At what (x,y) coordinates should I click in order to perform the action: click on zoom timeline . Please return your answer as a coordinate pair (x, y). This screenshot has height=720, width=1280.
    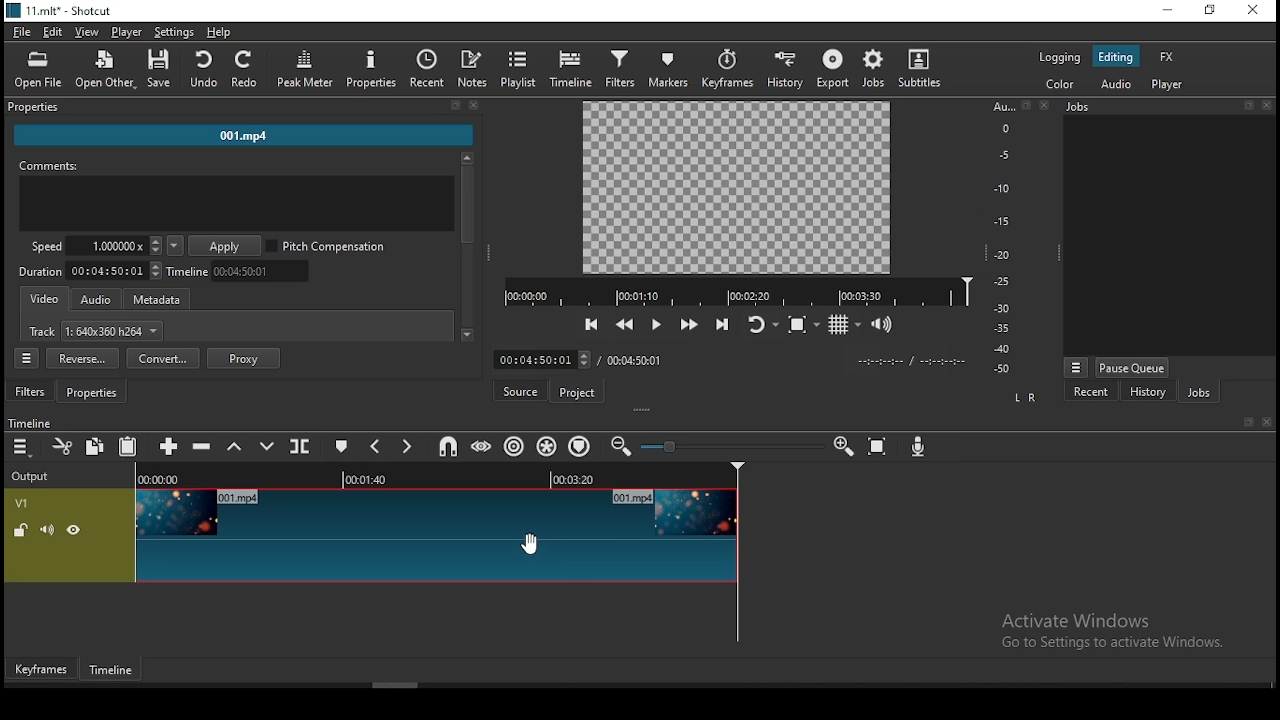
    Looking at the image, I should click on (840, 445).